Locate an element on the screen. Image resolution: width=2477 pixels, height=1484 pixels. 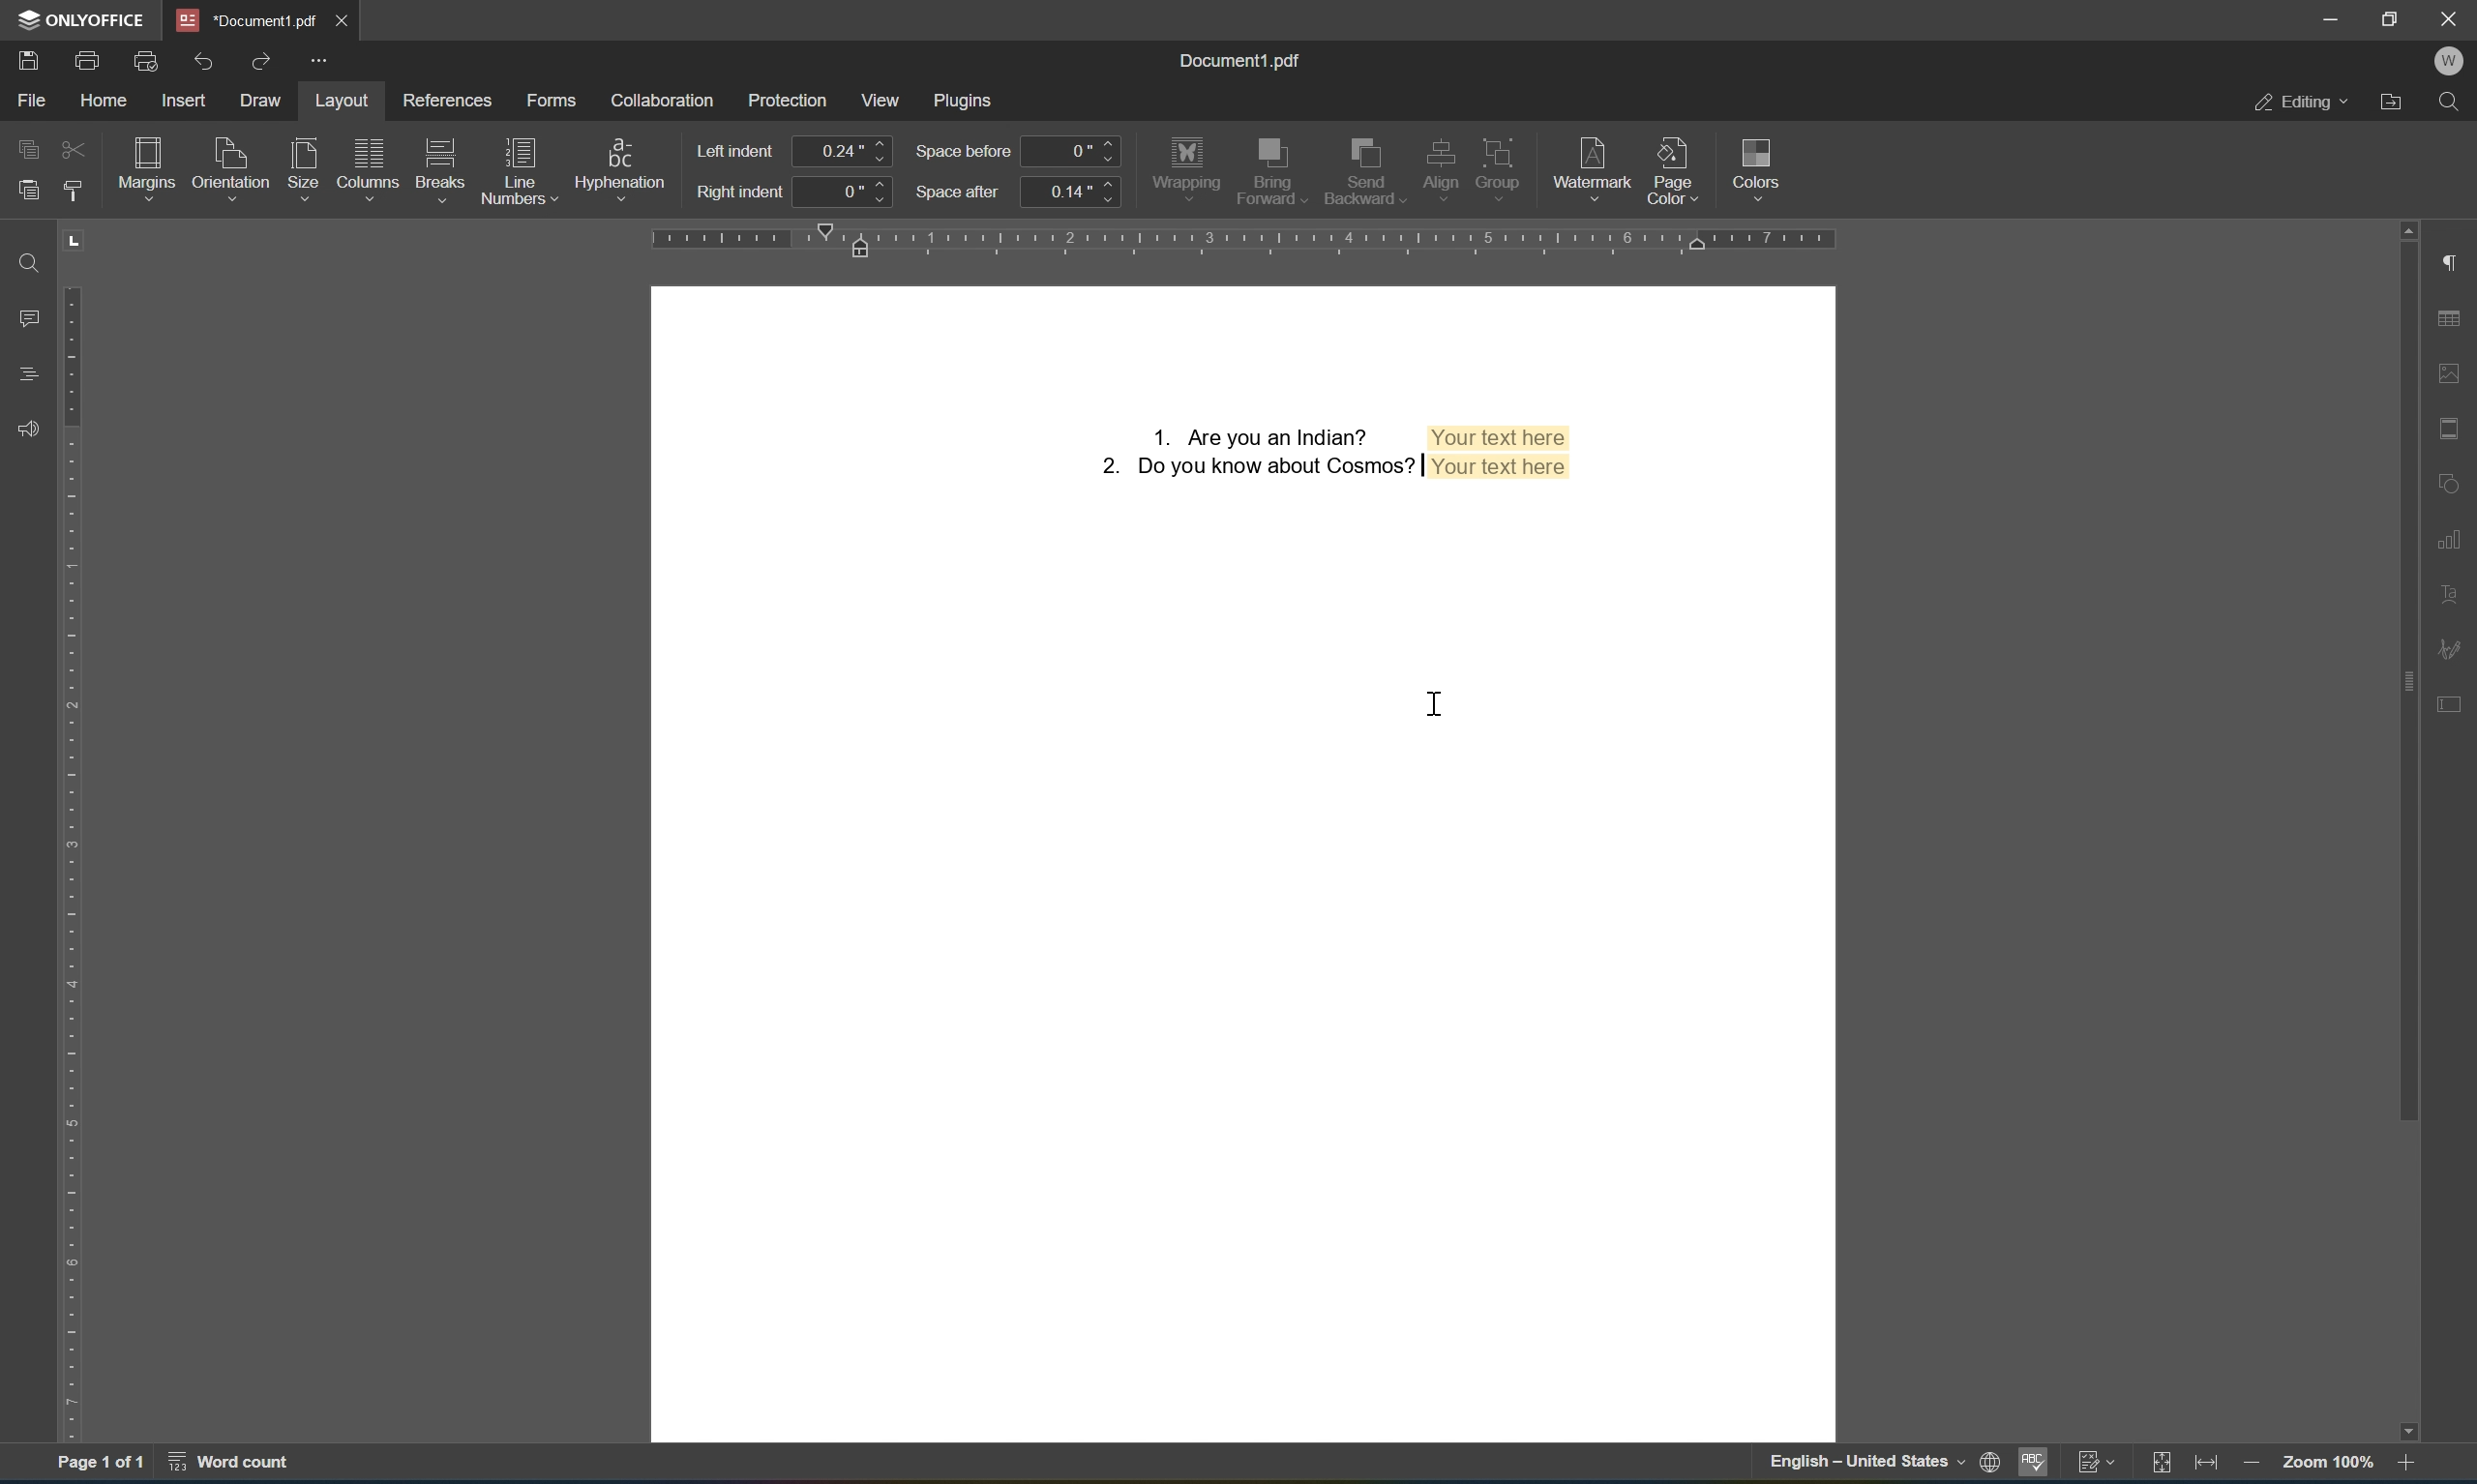
file is located at coordinates (32, 101).